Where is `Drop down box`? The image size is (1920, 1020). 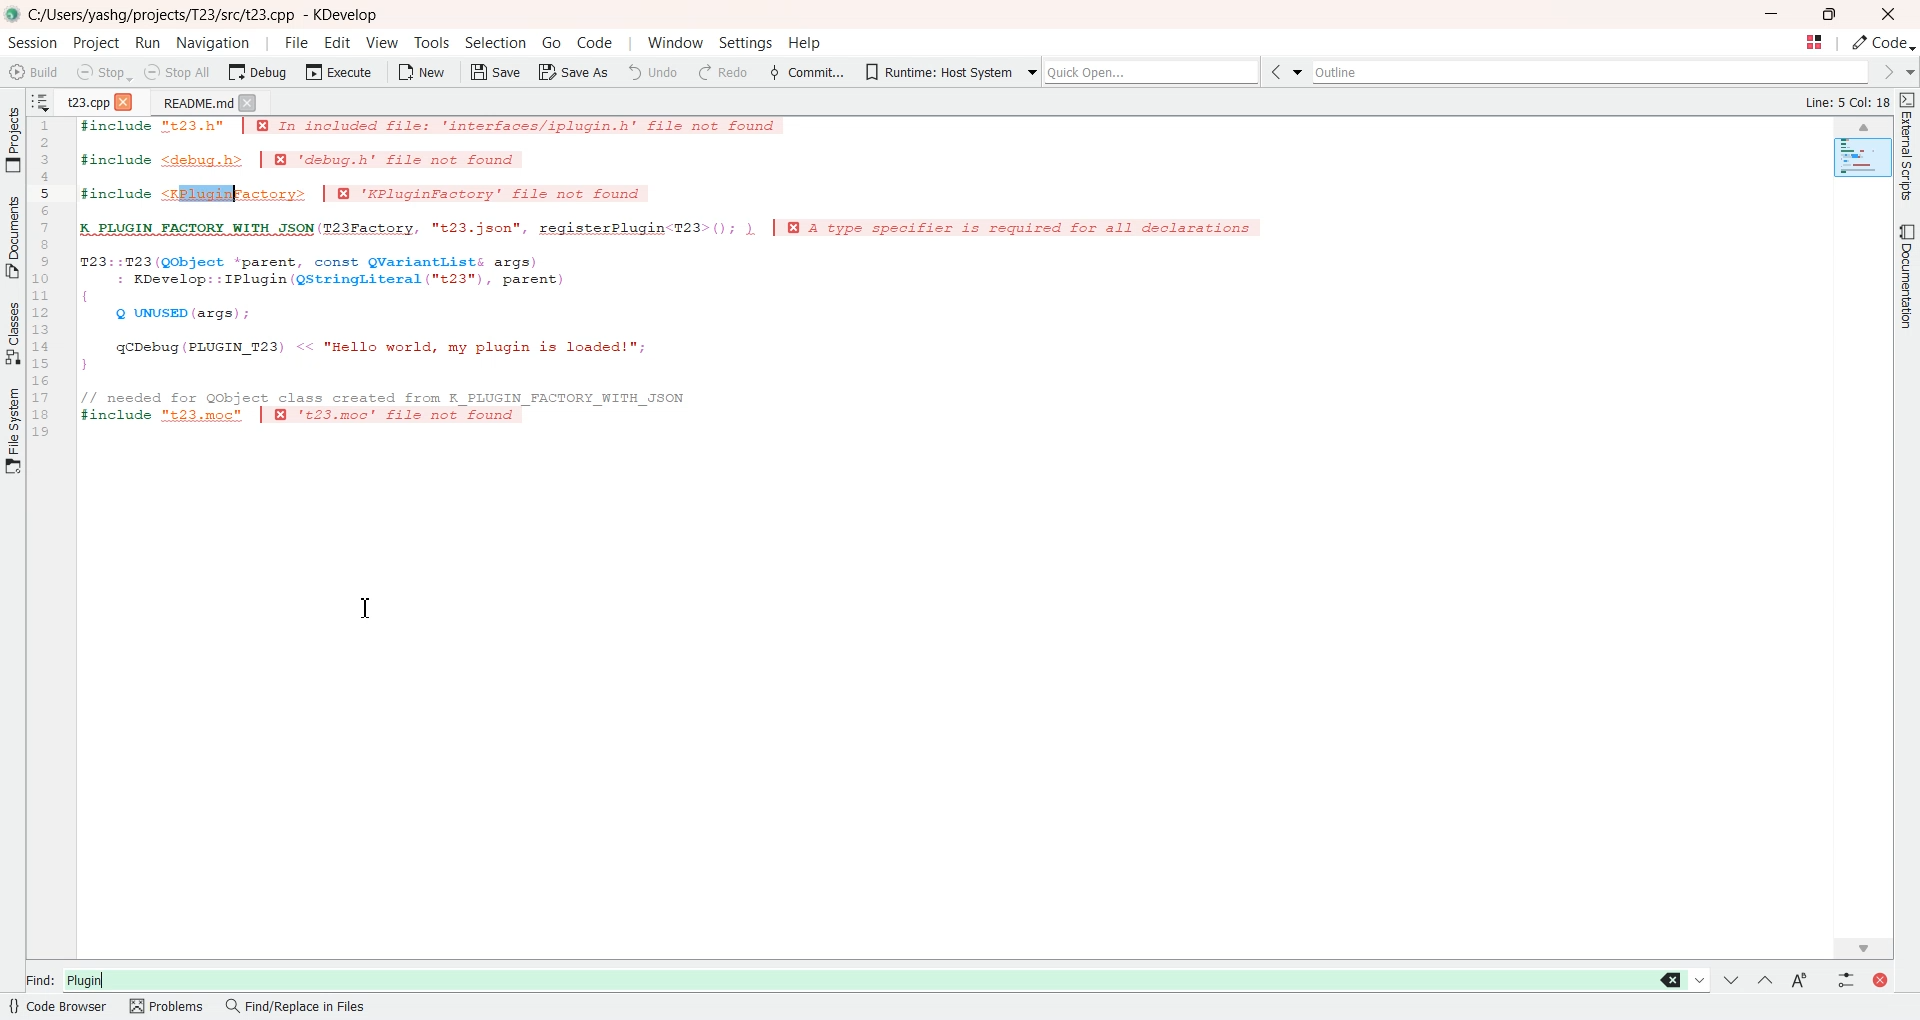 Drop down box is located at coordinates (1908, 72).